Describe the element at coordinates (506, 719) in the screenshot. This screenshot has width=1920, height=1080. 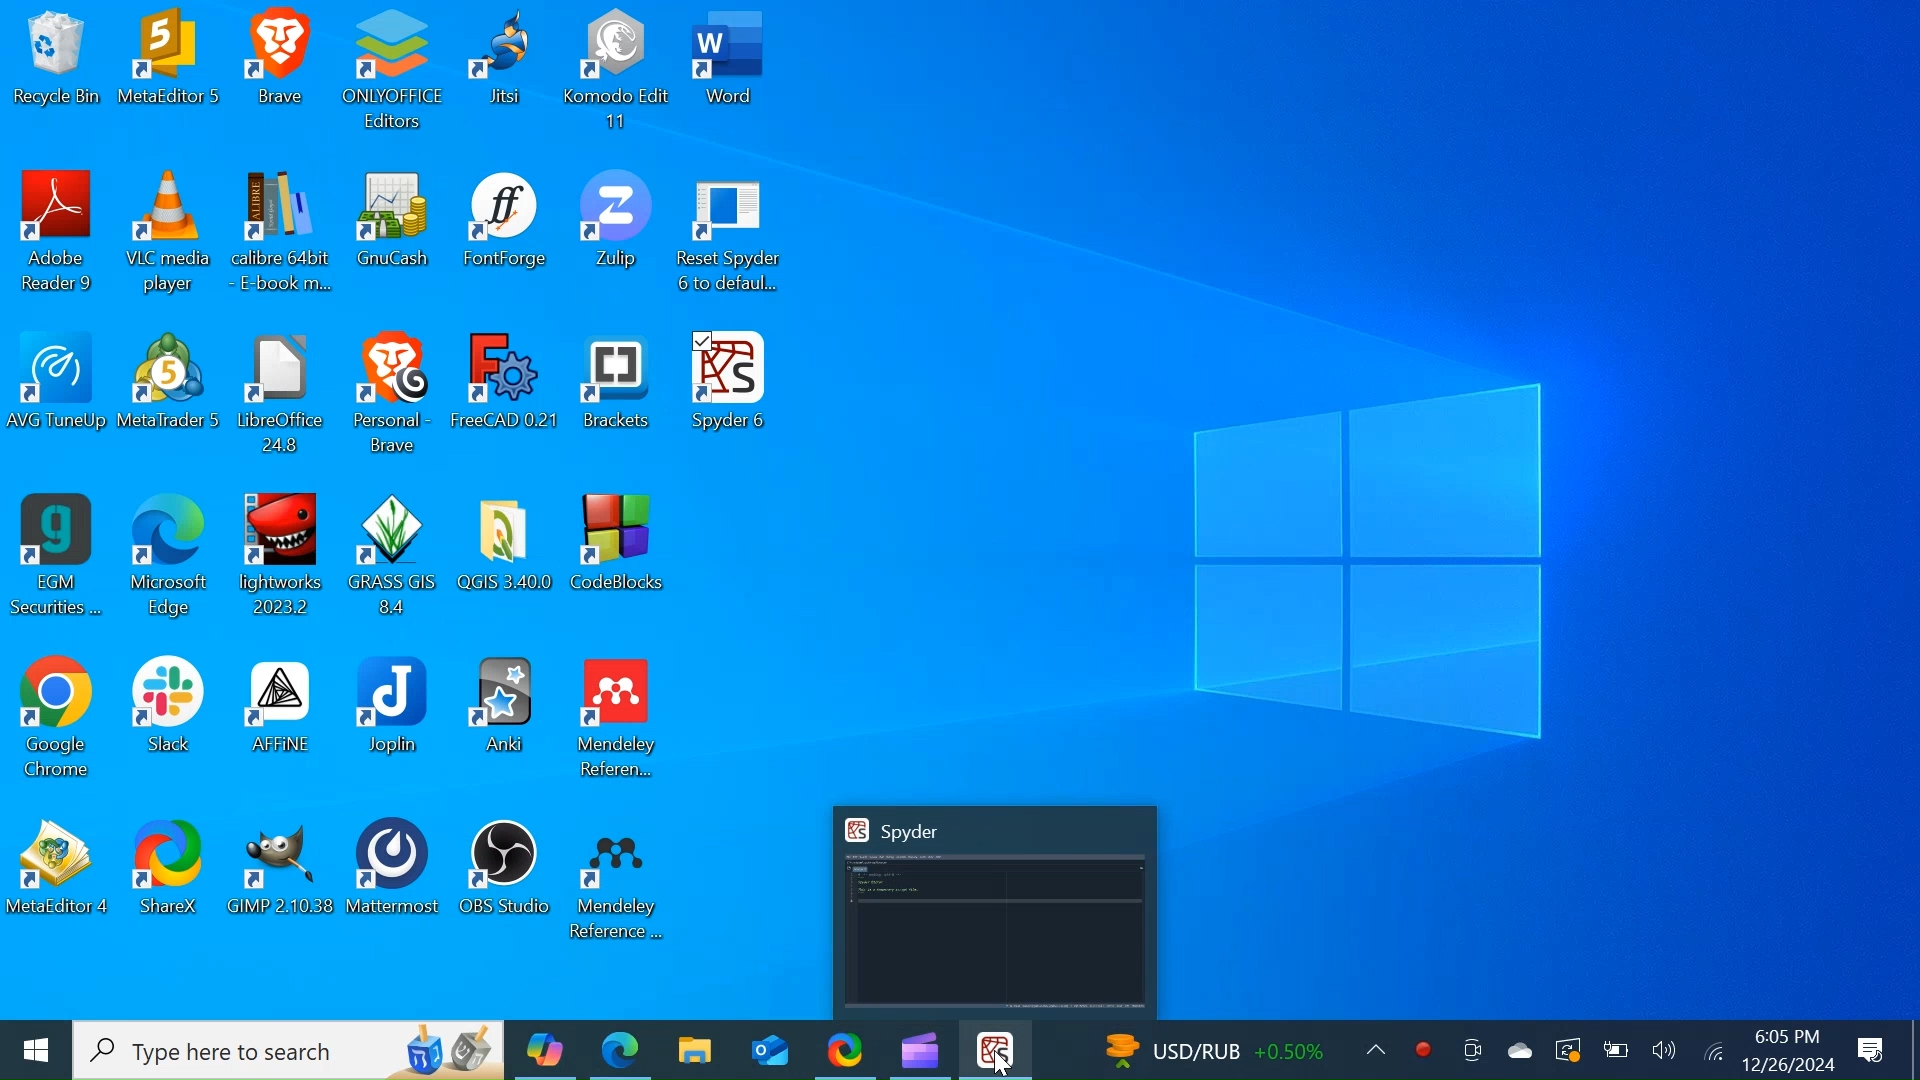
I see `Anki Desktop Icon` at that location.